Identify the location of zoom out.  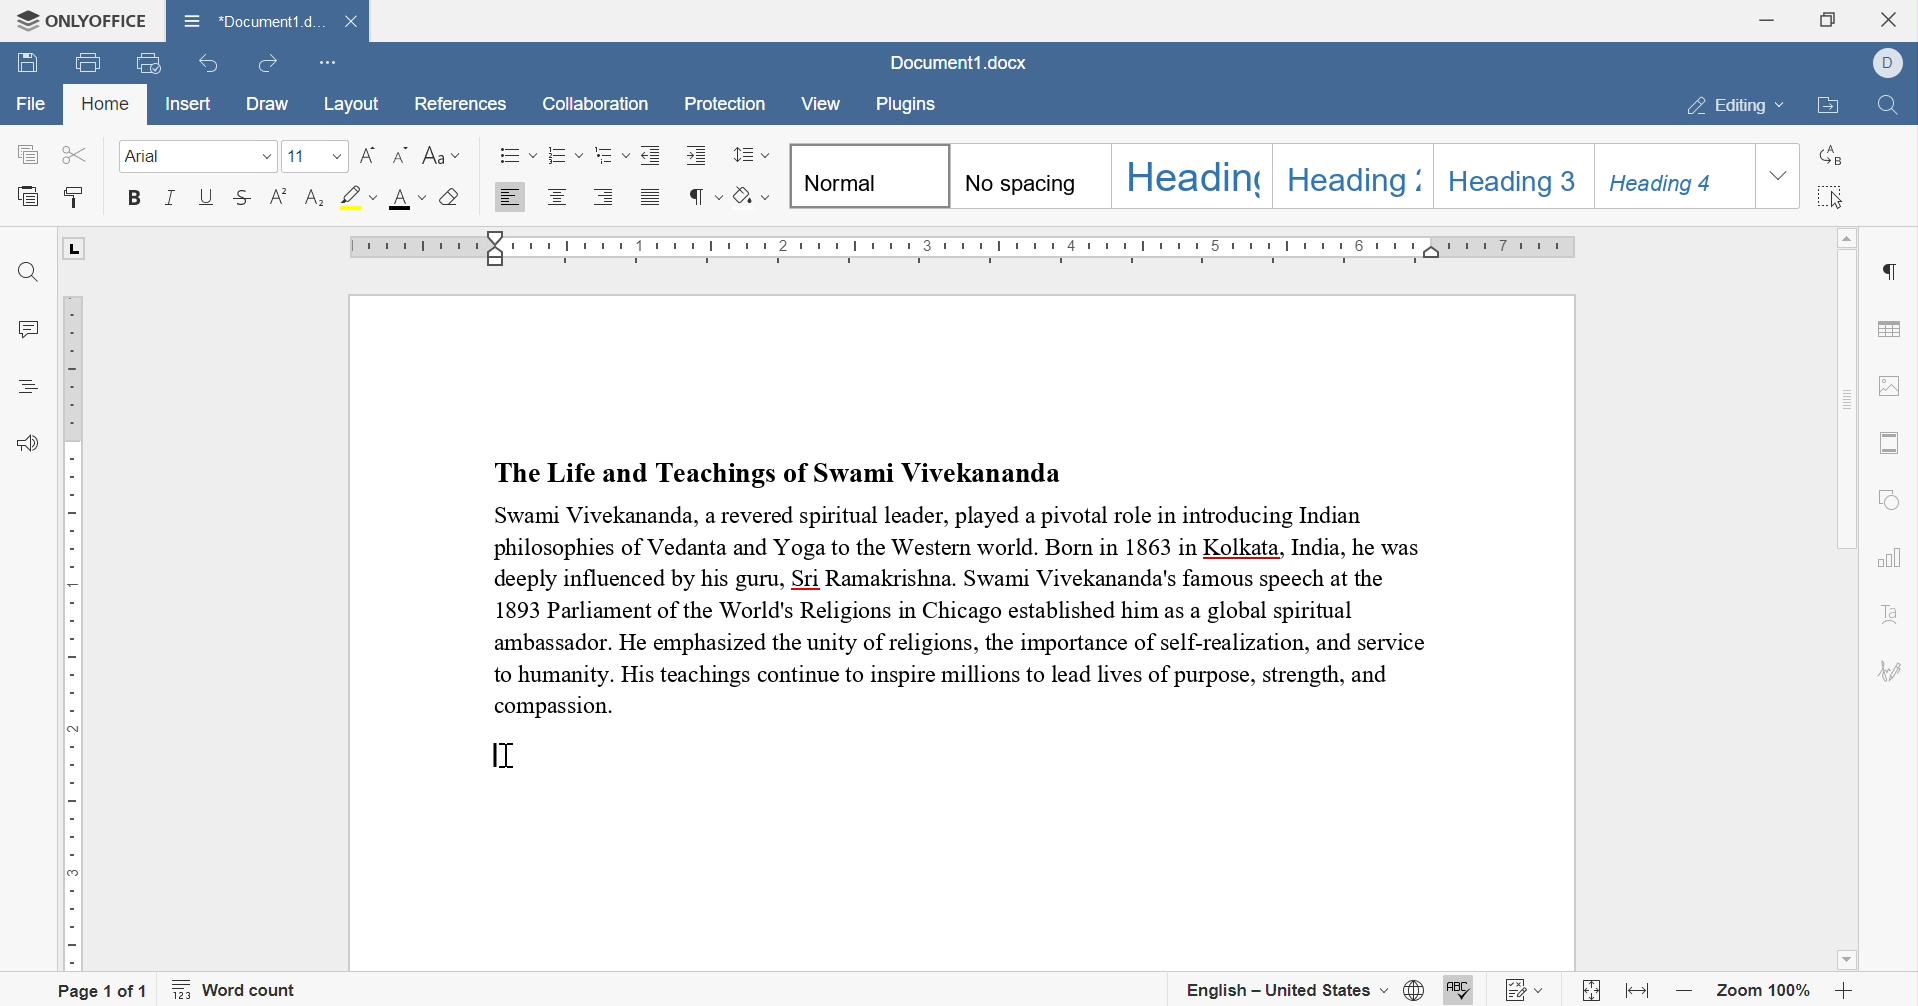
(1688, 995).